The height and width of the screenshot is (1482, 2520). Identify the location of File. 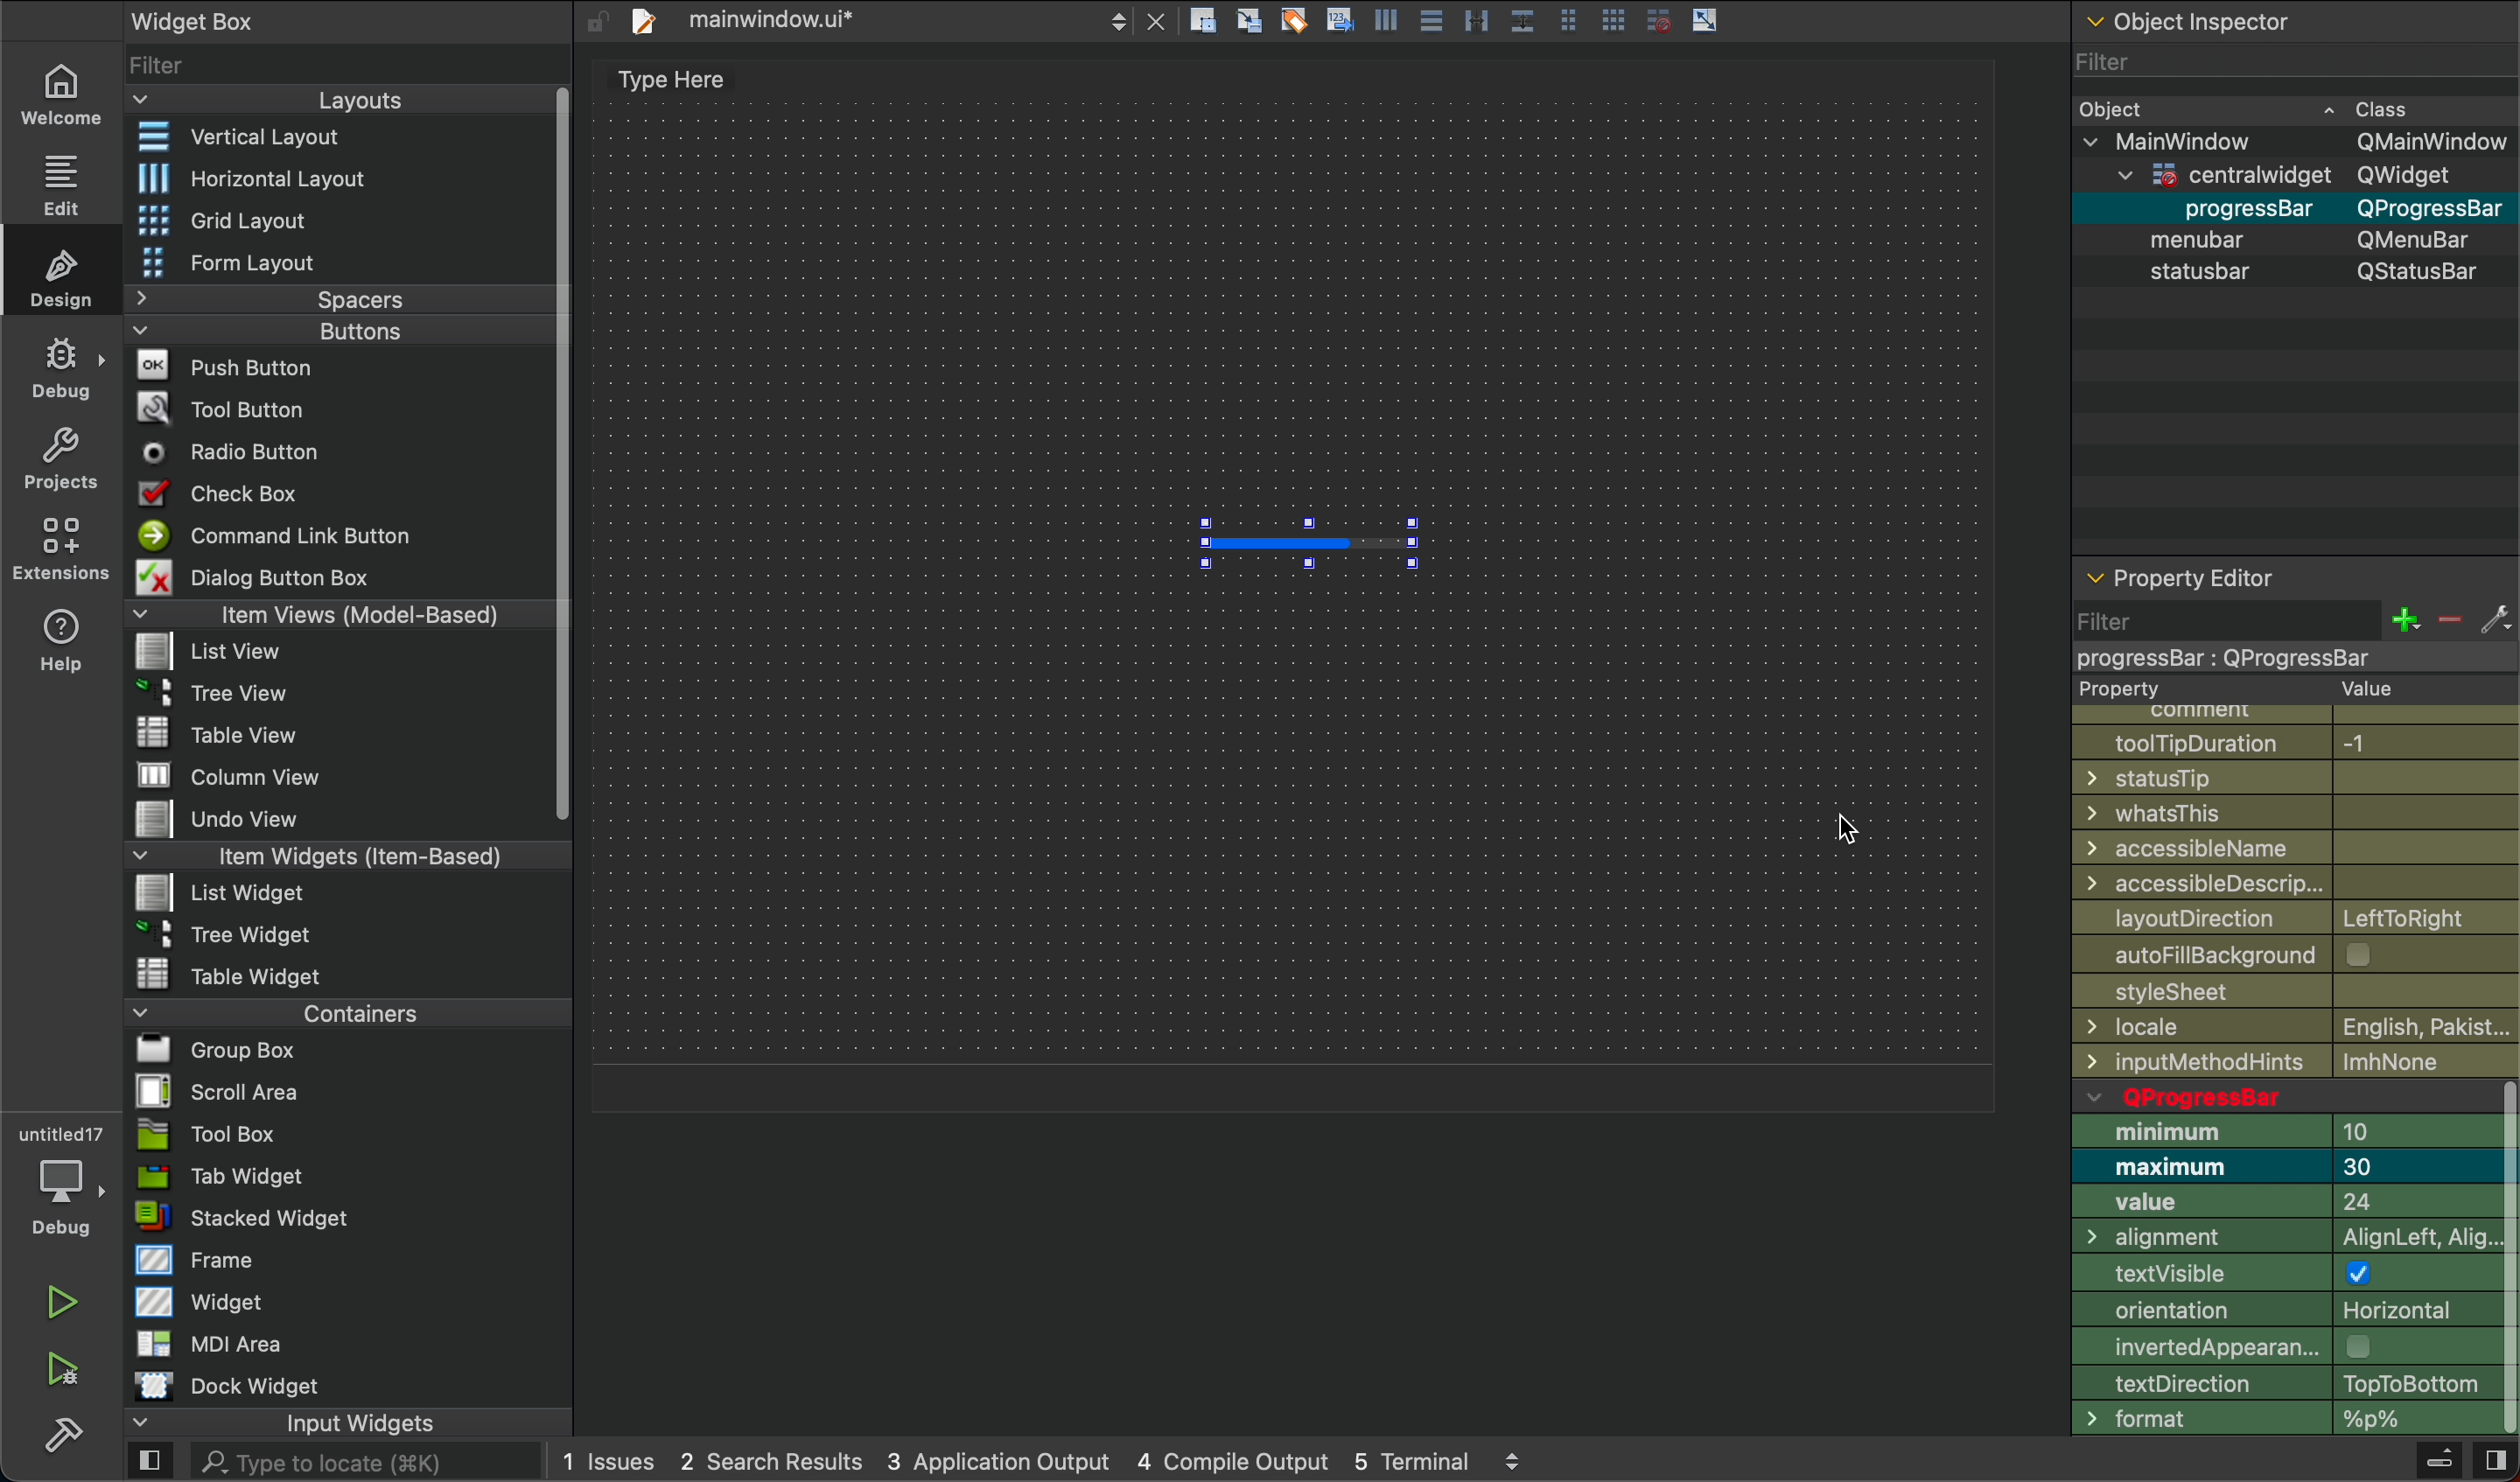
(208, 1091).